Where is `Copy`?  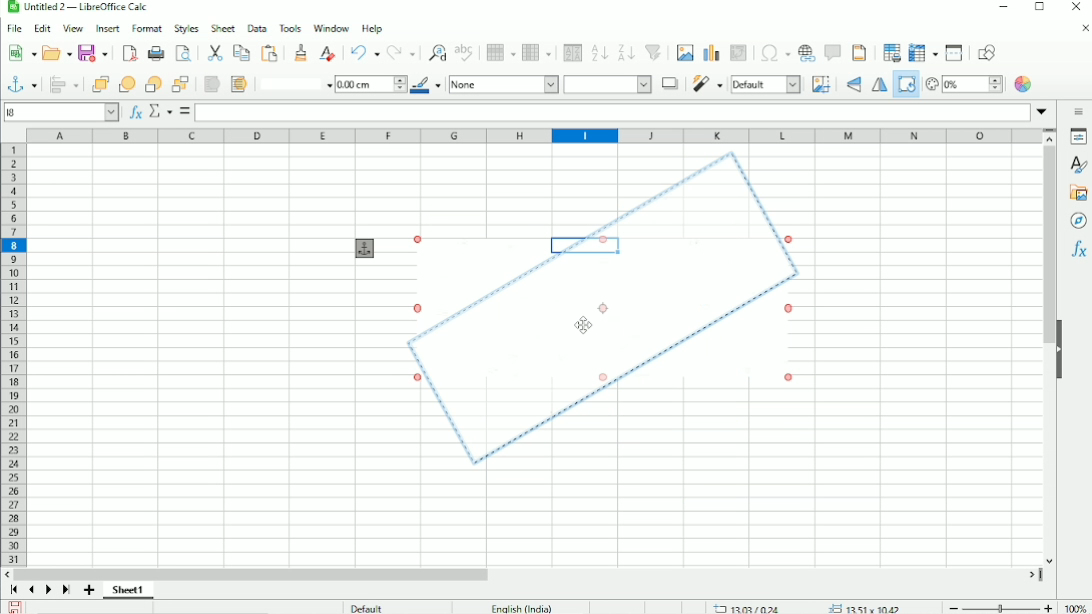 Copy is located at coordinates (241, 52).